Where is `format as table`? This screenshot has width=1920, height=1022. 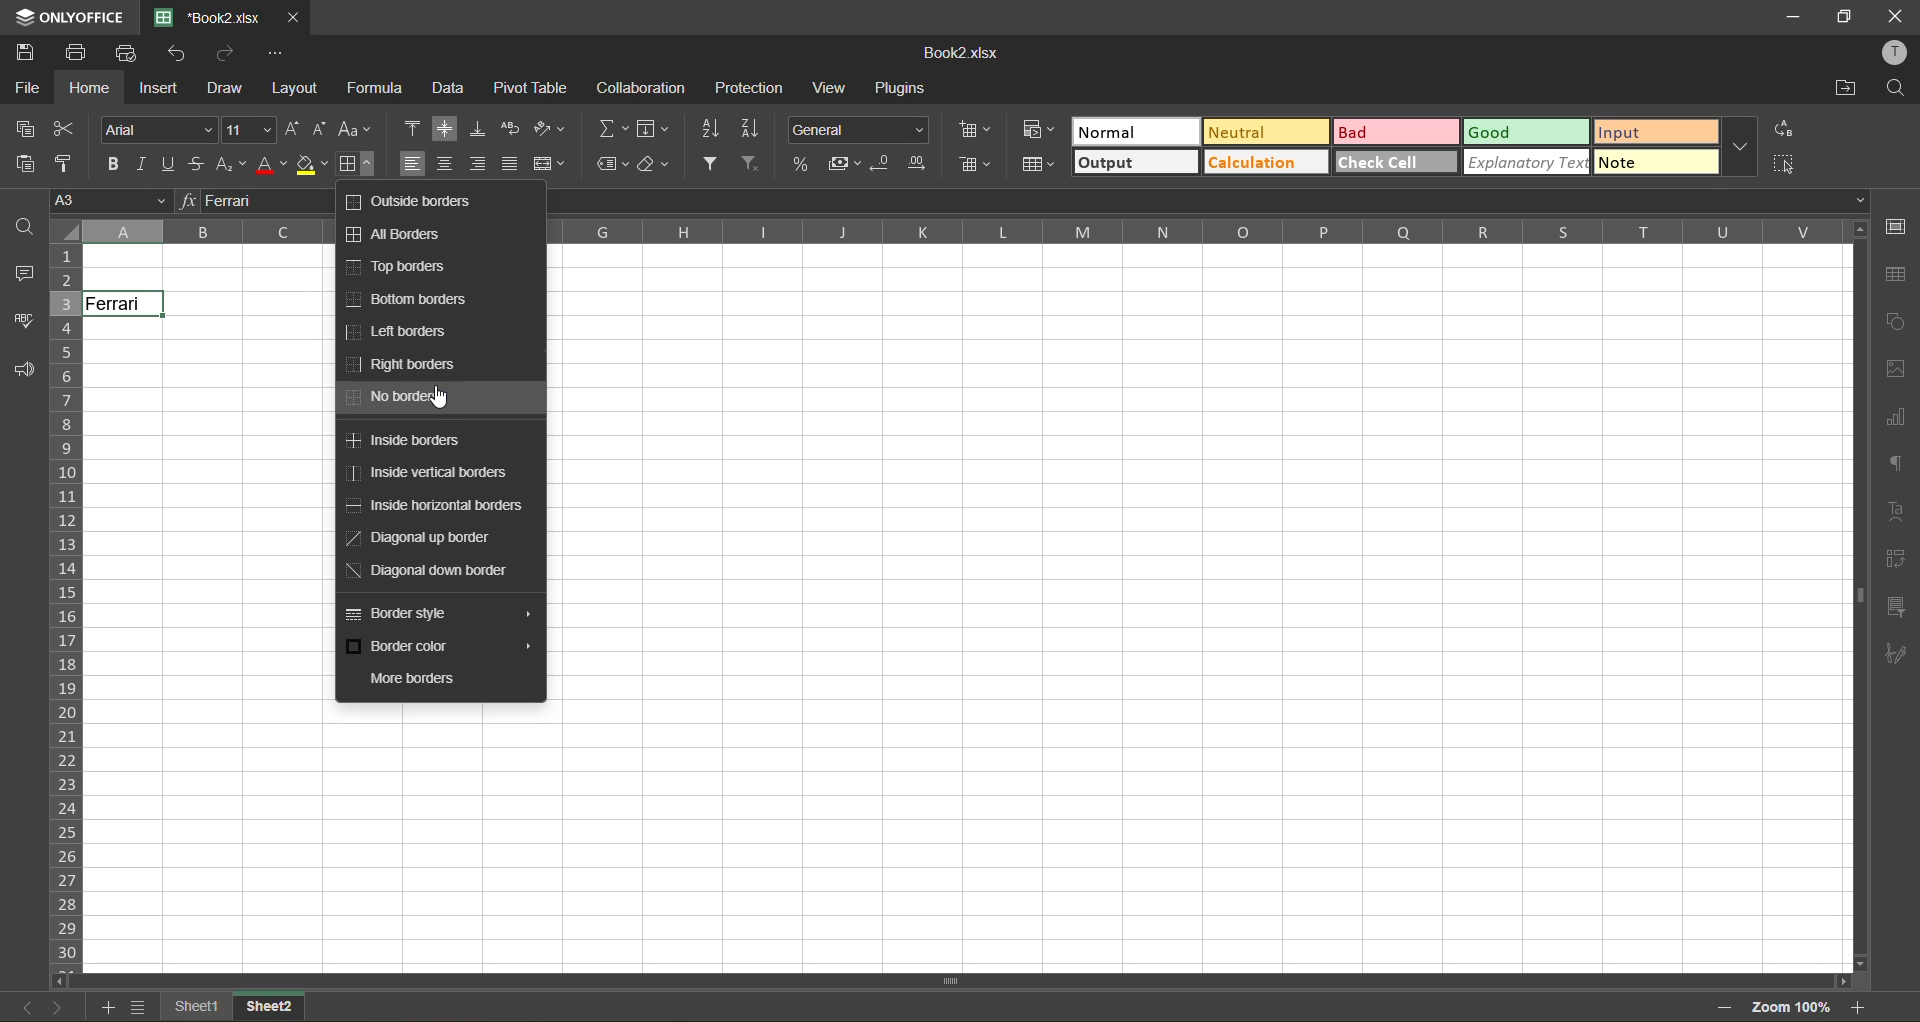
format as table is located at coordinates (1038, 166).